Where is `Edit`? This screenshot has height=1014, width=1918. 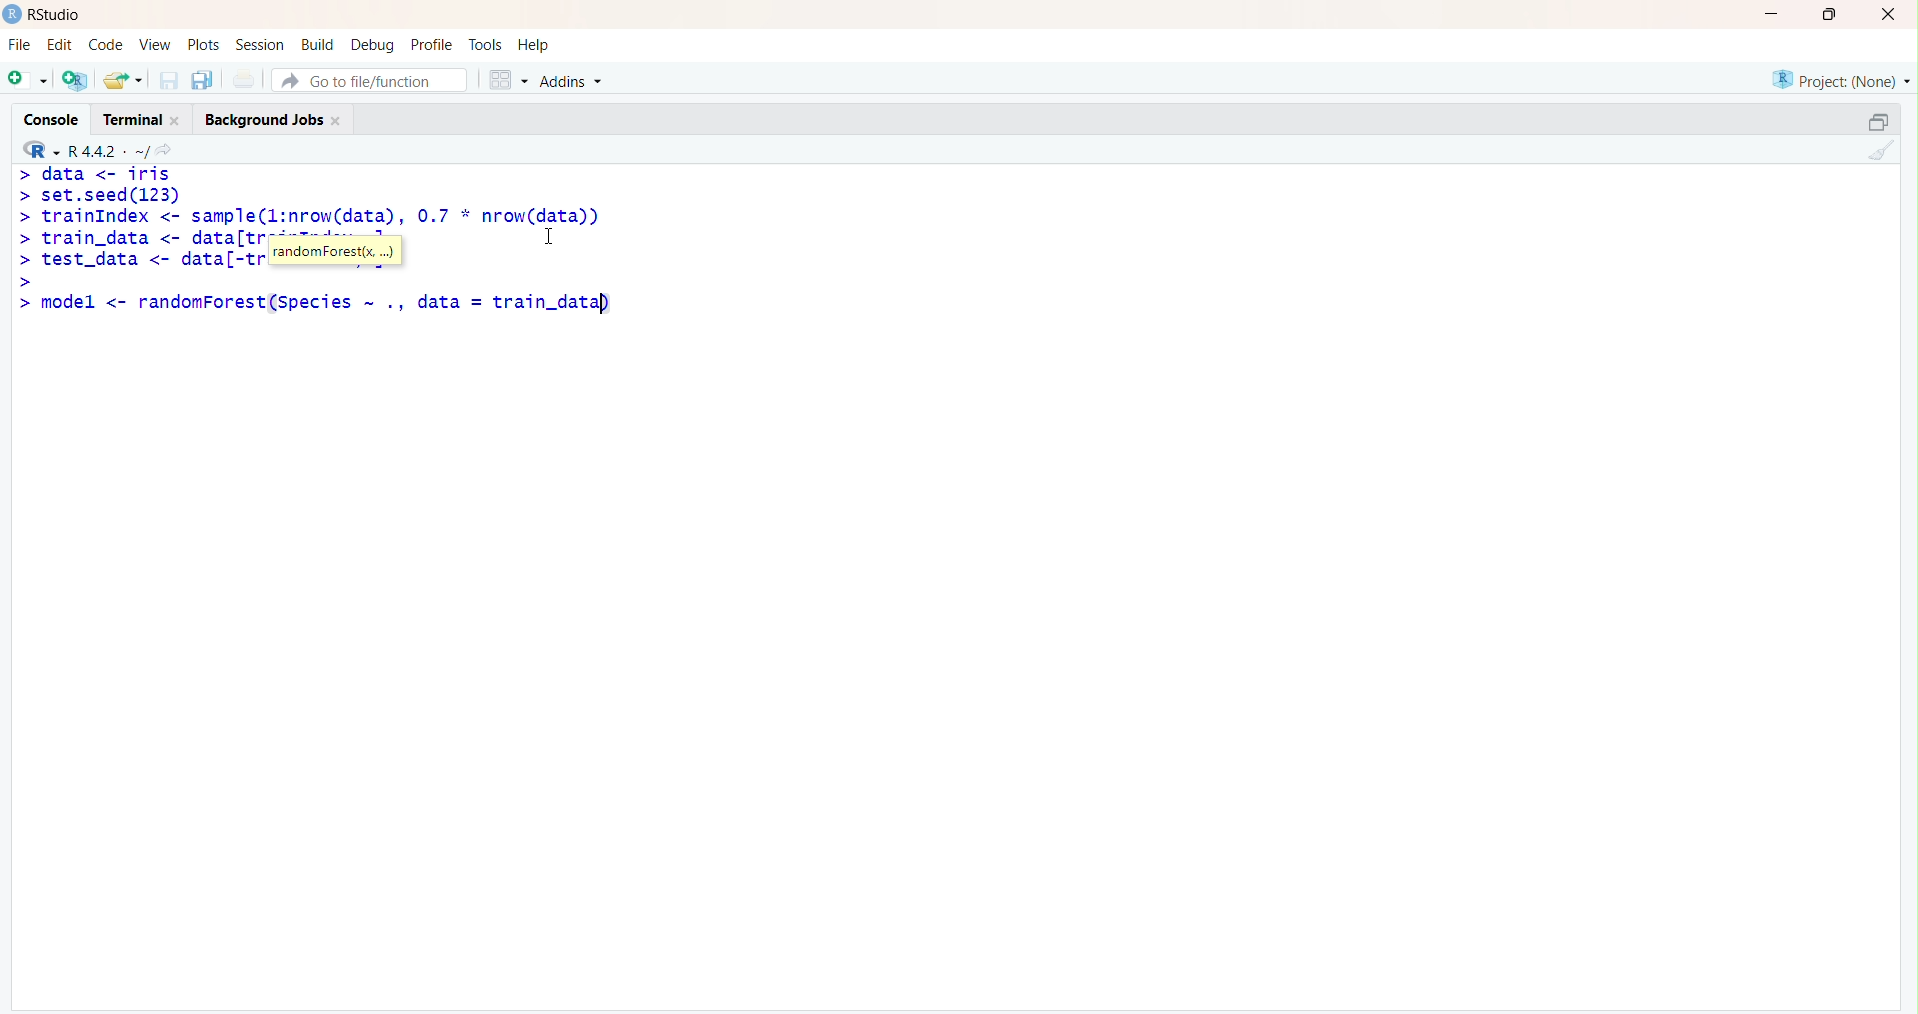 Edit is located at coordinates (60, 42).